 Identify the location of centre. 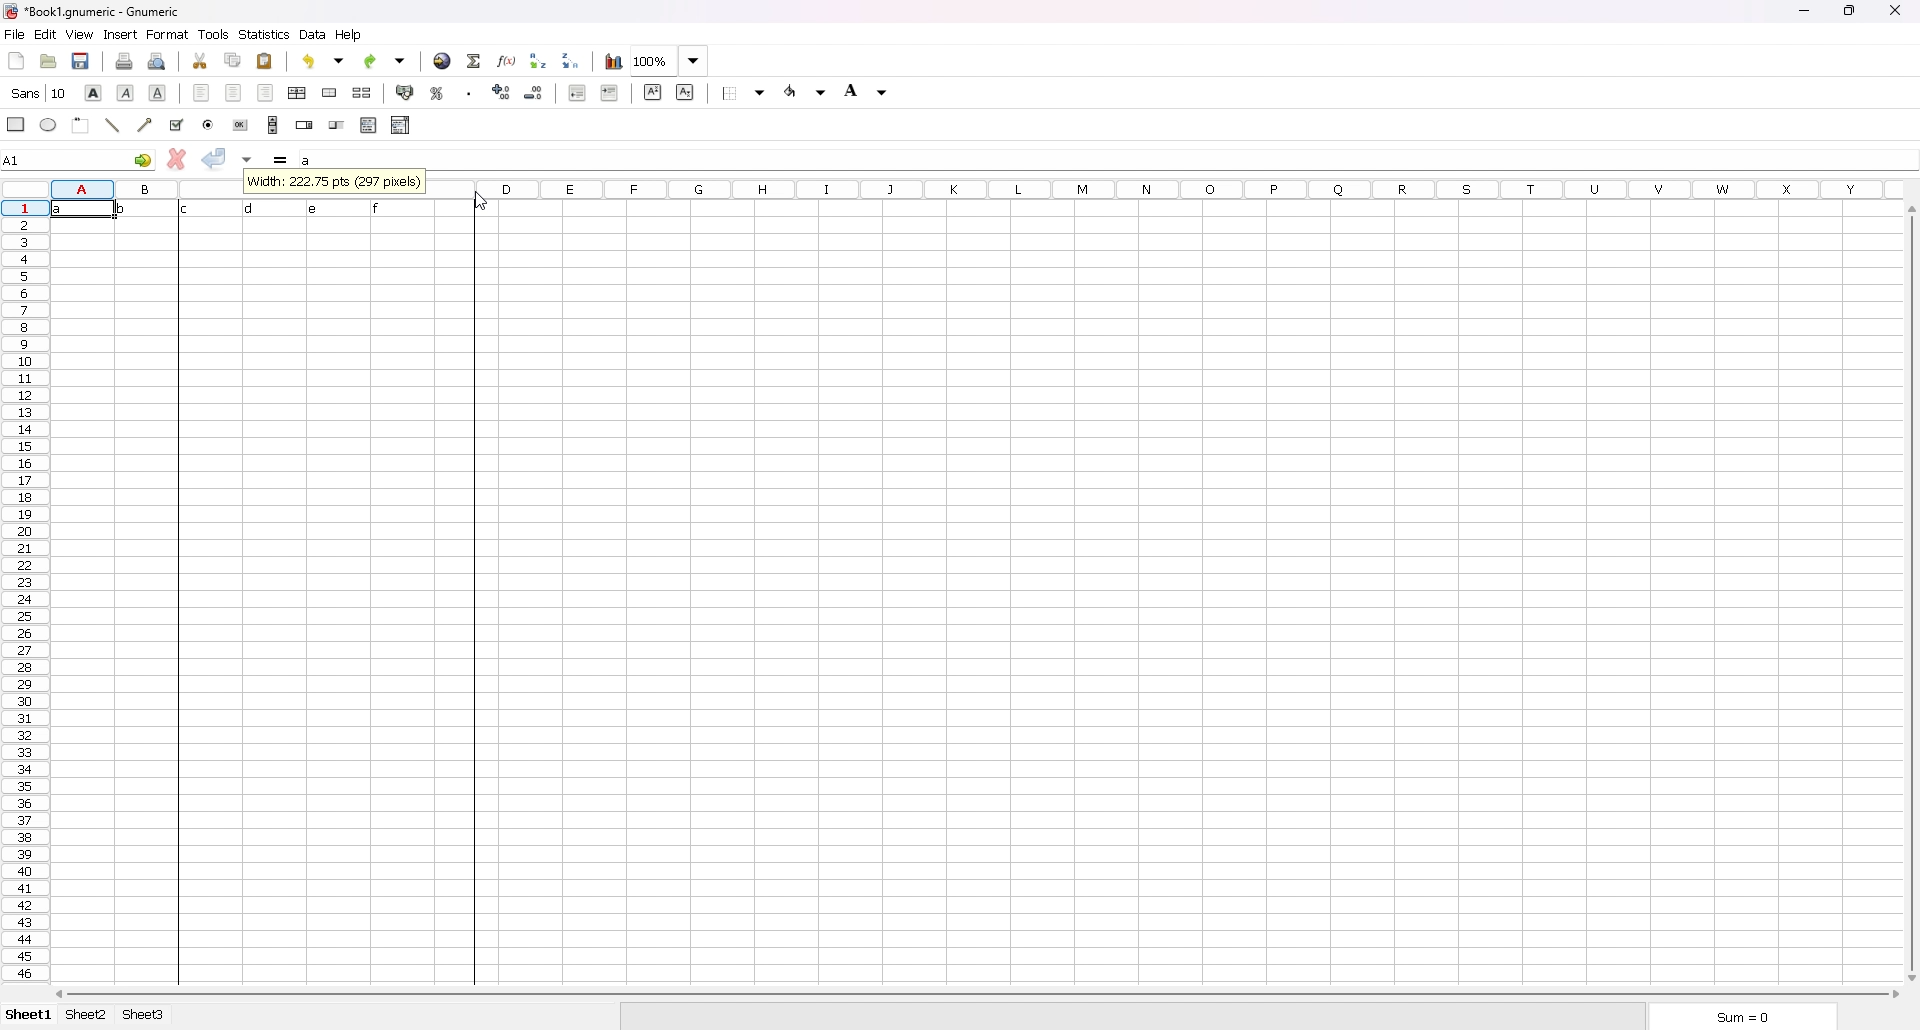
(233, 92).